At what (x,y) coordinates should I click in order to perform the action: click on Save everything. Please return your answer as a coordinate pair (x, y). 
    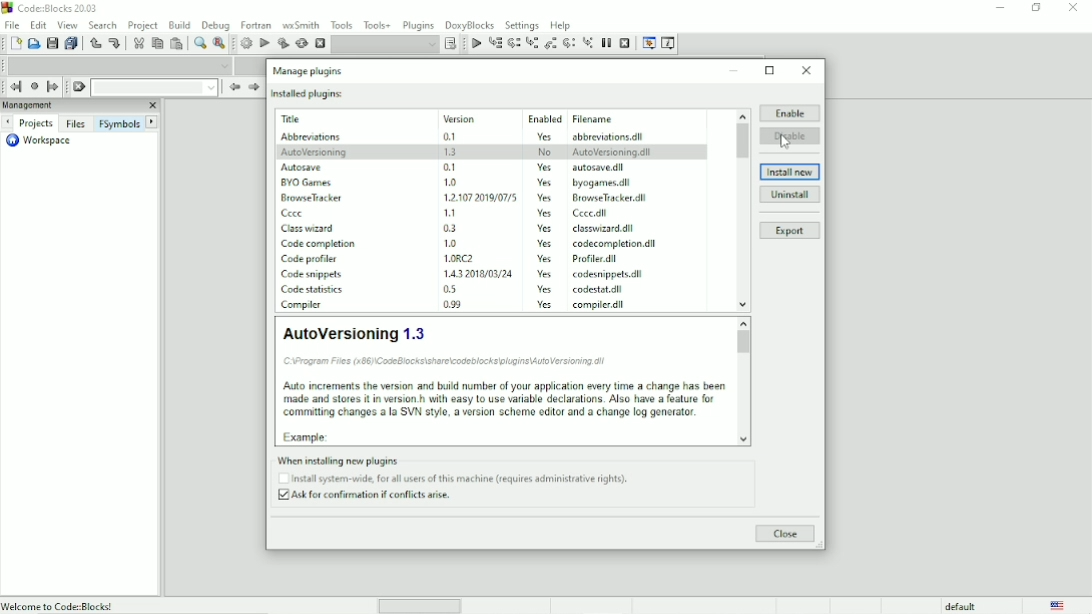
    Looking at the image, I should click on (72, 44).